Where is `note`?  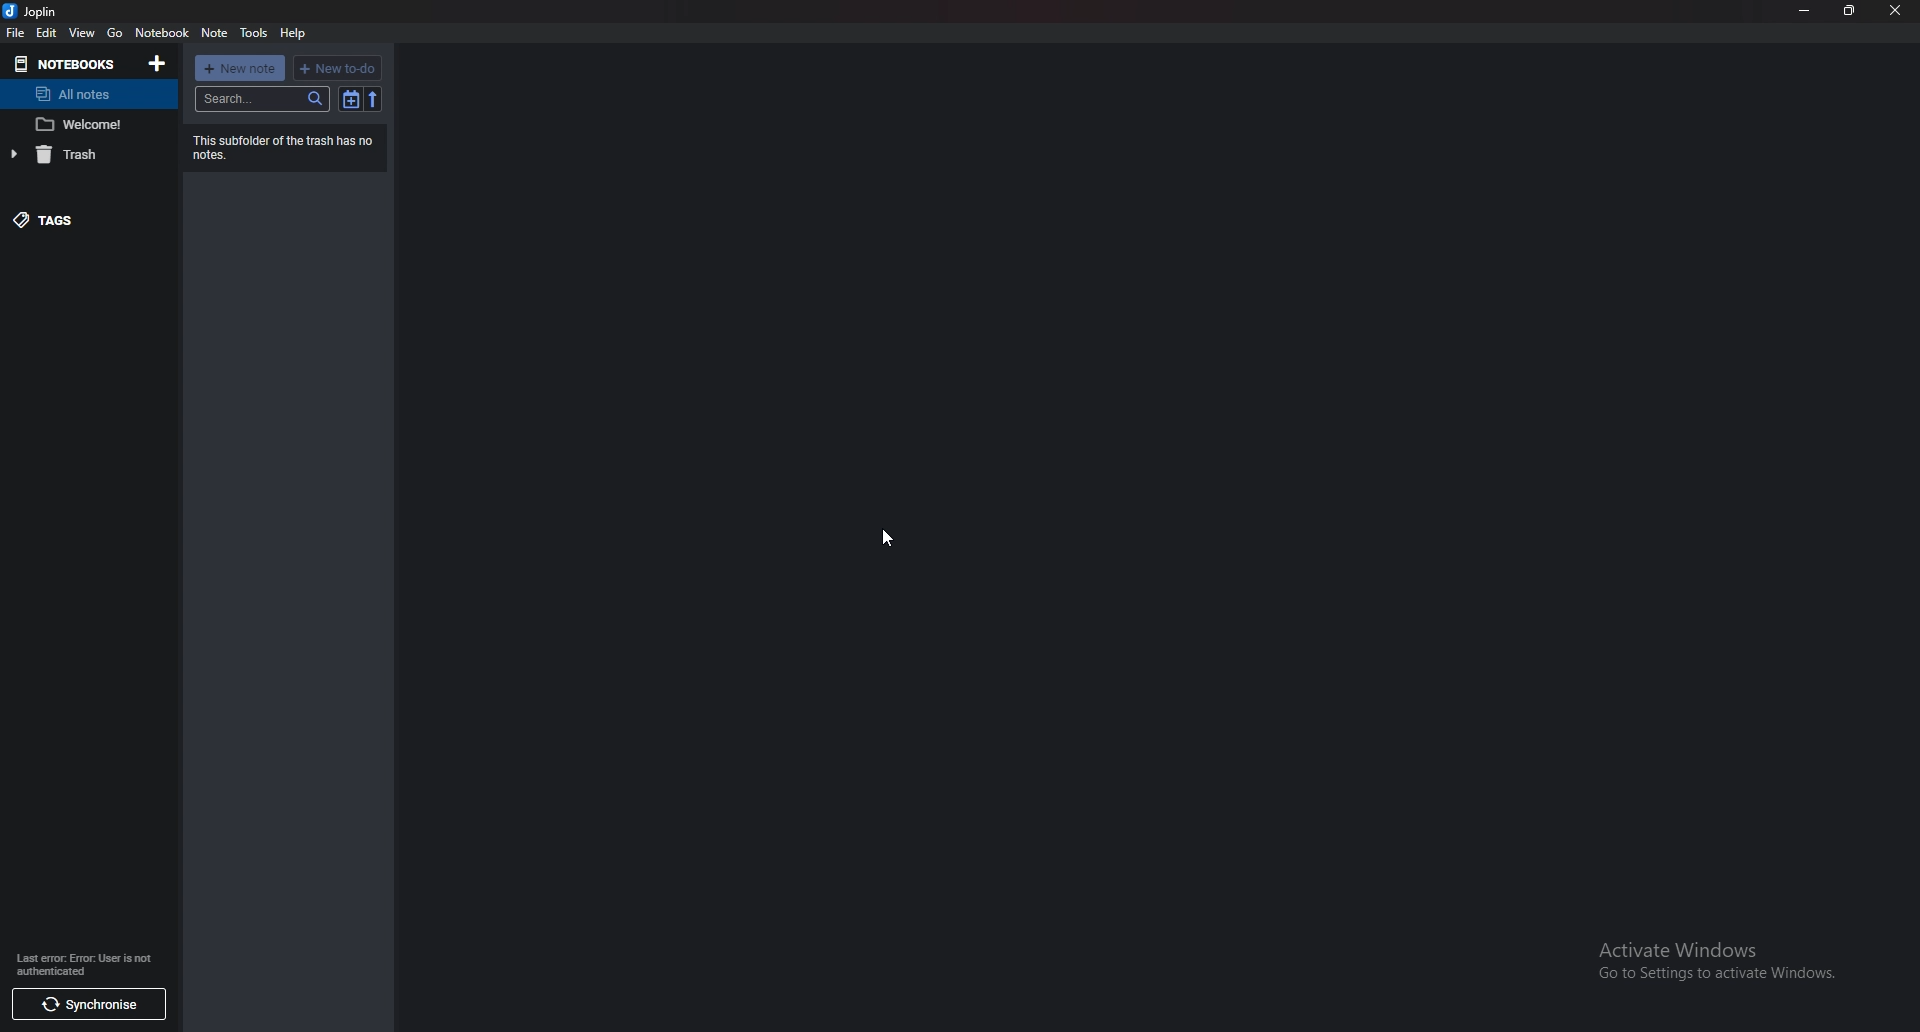 note is located at coordinates (214, 32).